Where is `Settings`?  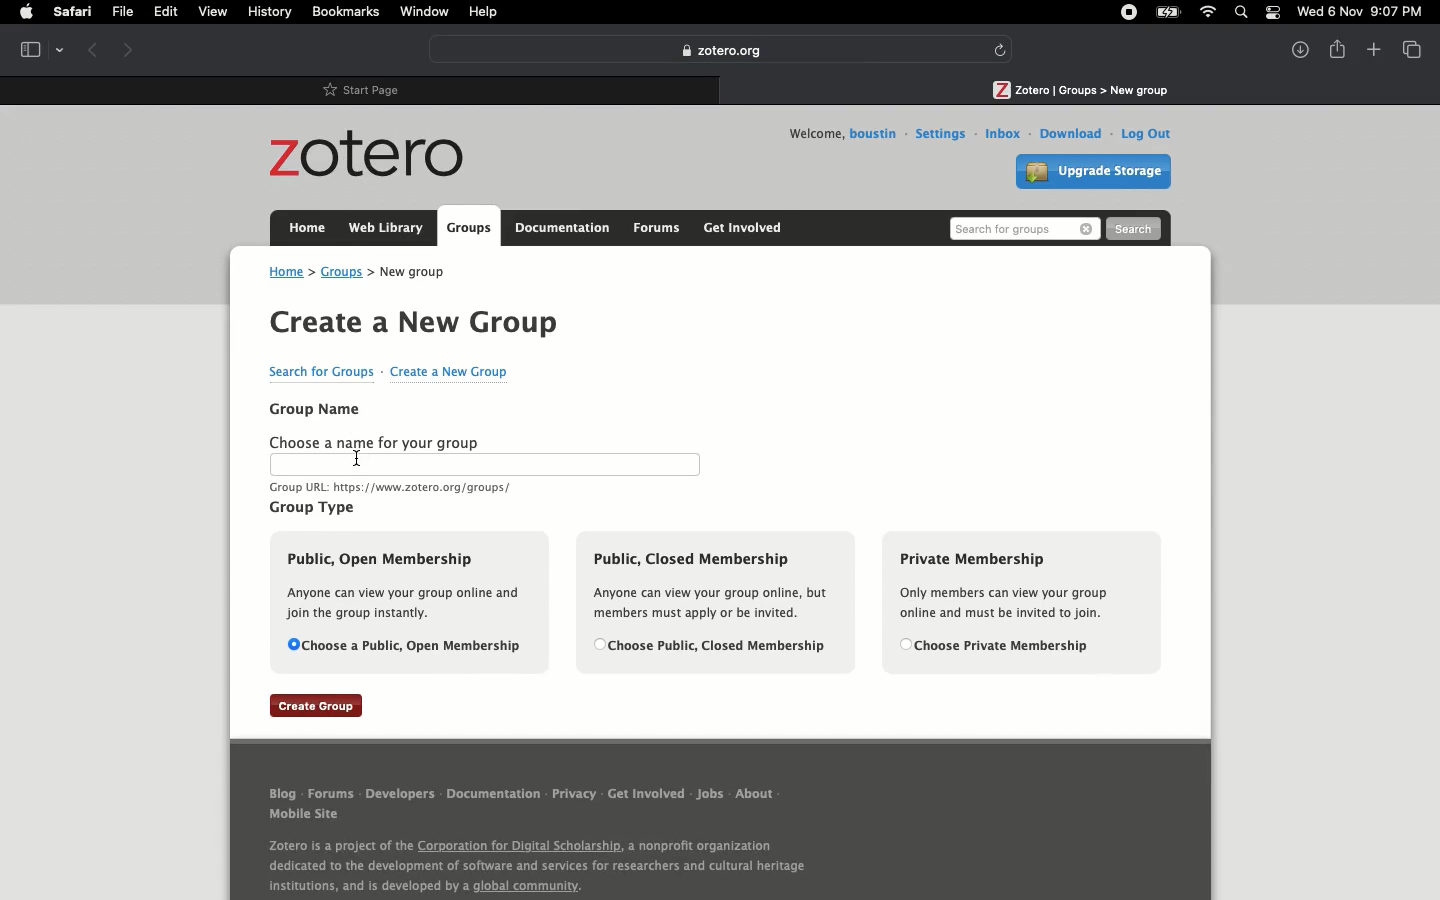 Settings is located at coordinates (940, 134).